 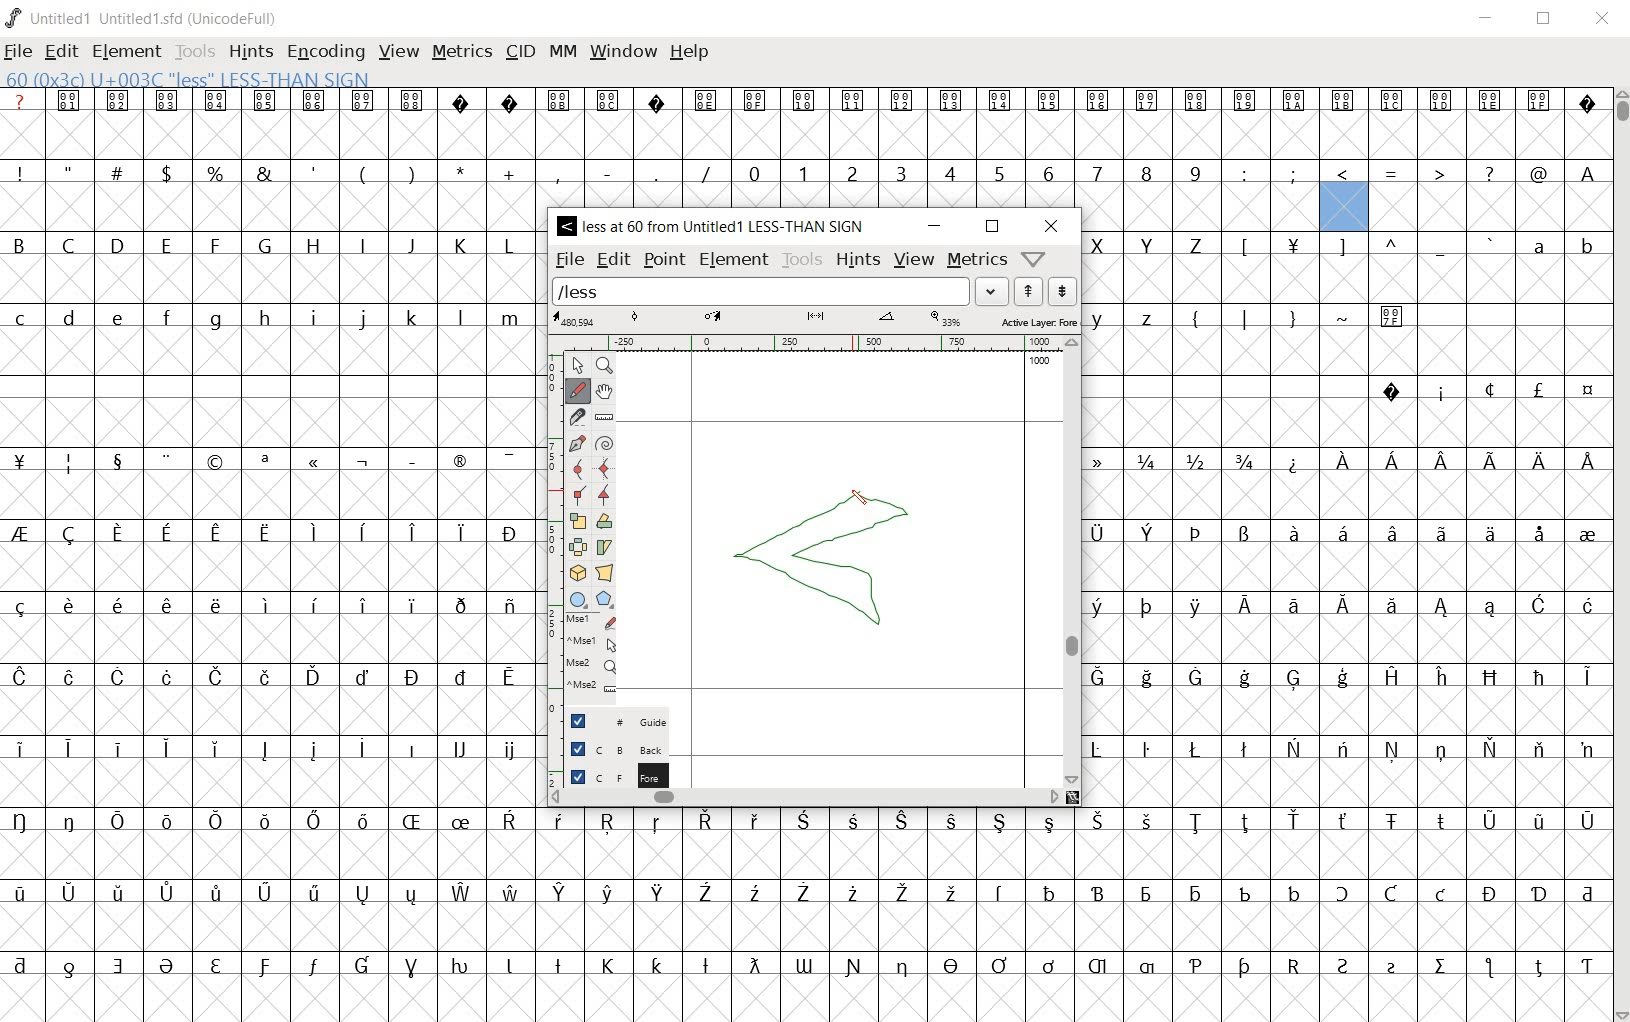 What do you see at coordinates (266, 750) in the screenshot?
I see `special letters` at bounding box center [266, 750].